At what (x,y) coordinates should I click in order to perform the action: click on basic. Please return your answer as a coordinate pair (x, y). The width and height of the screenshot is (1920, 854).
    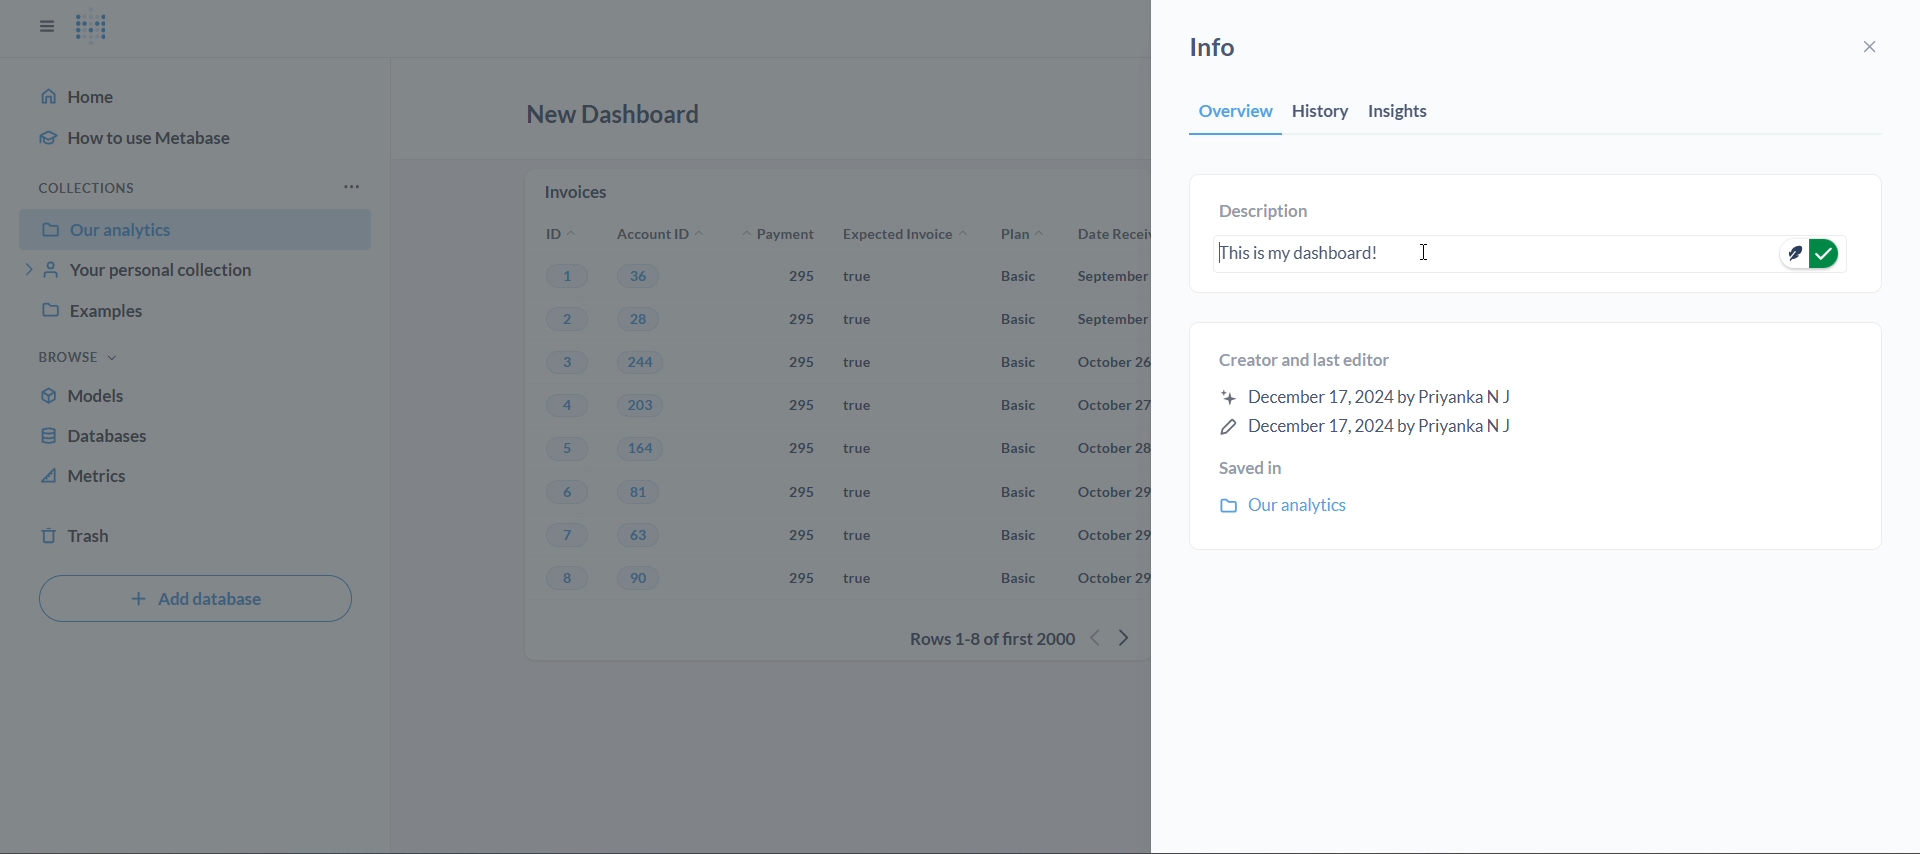
    Looking at the image, I should click on (1018, 322).